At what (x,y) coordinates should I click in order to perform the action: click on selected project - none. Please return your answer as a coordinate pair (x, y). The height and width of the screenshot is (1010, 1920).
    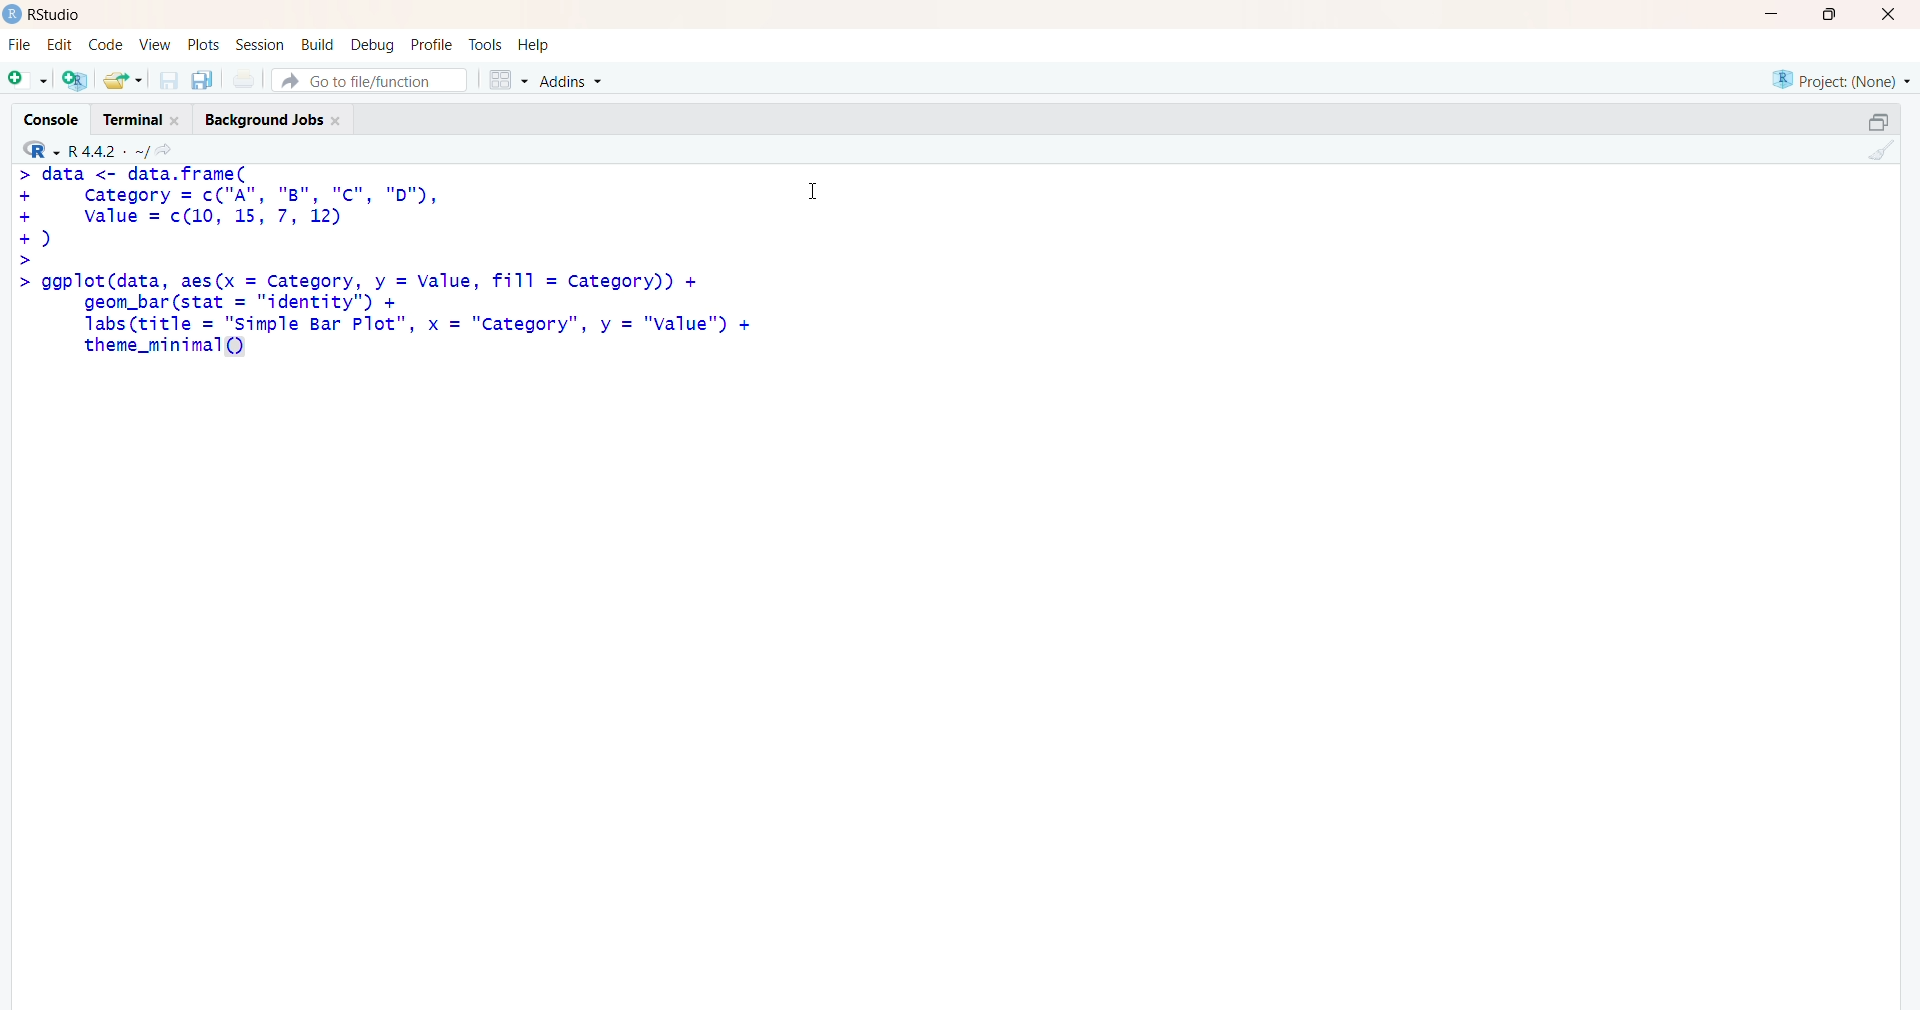
    Looking at the image, I should click on (1844, 79).